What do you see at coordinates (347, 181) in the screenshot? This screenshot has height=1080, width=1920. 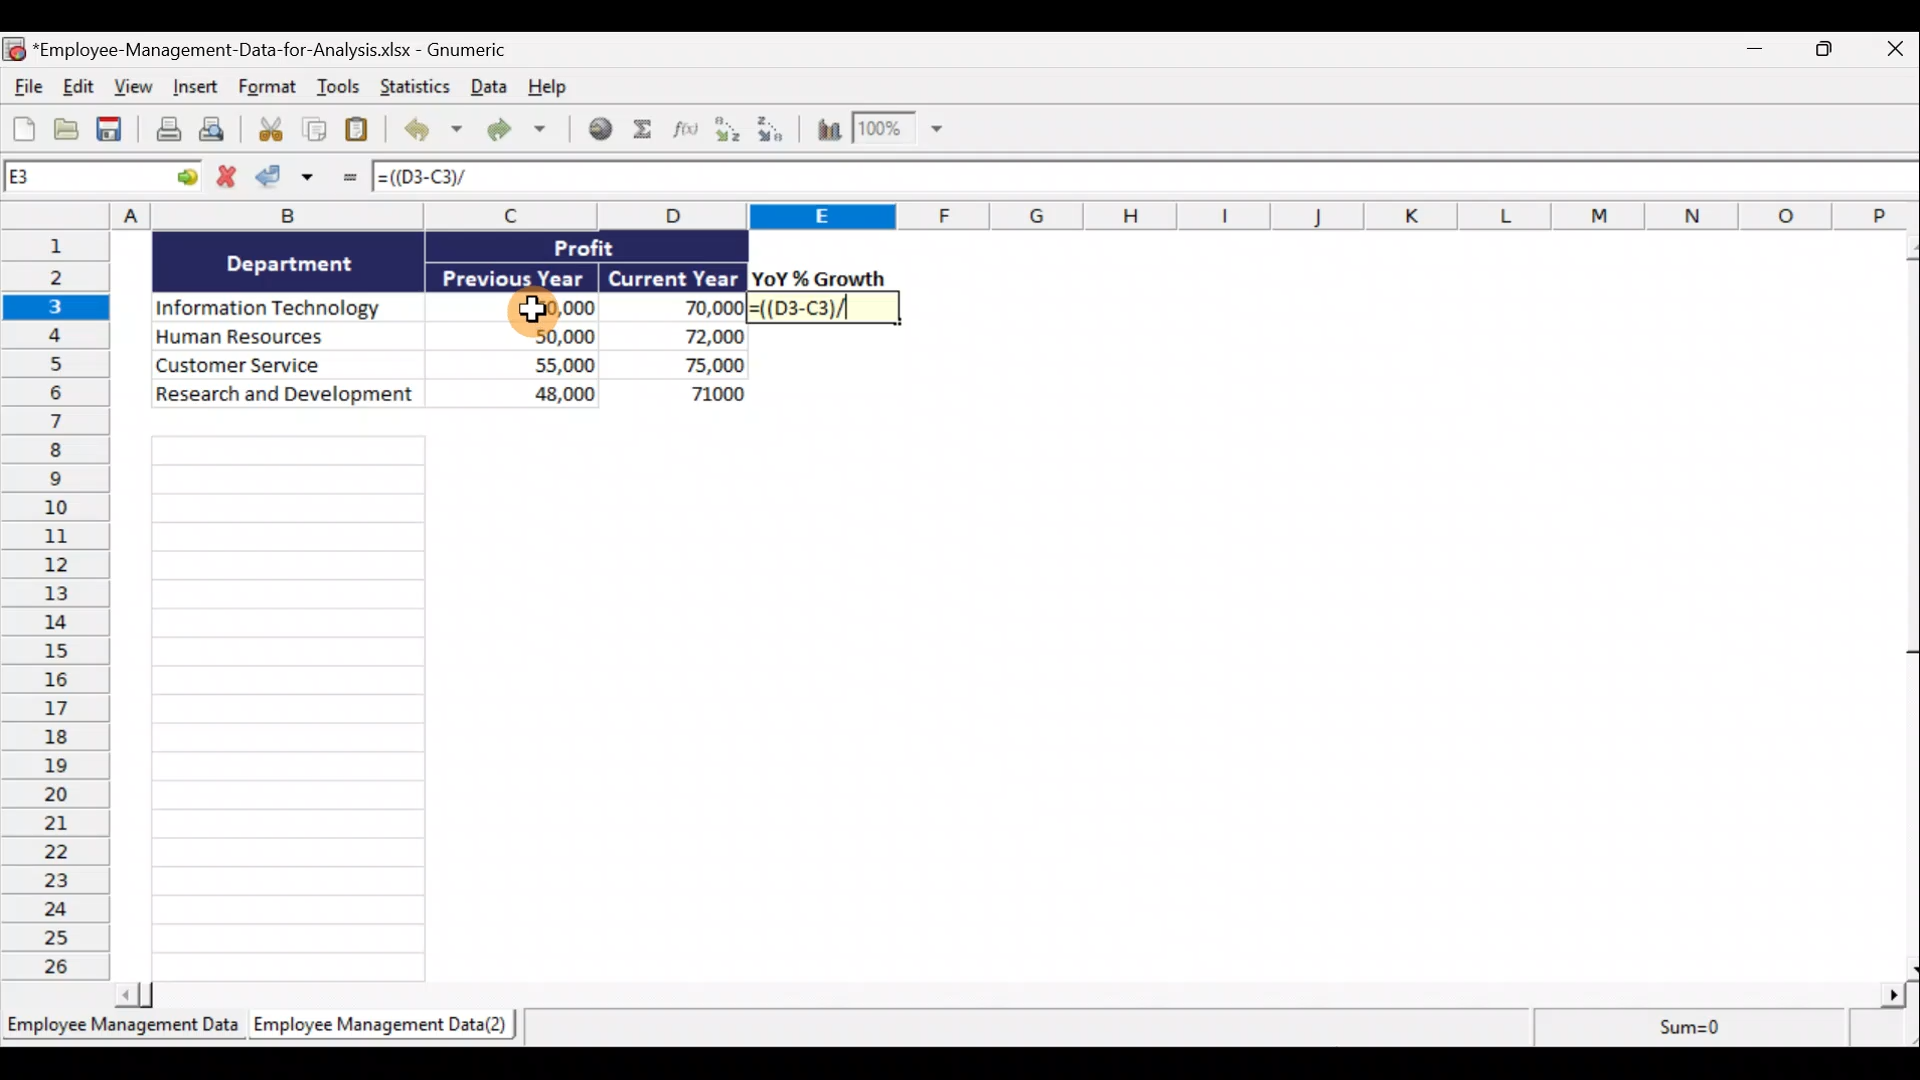 I see `Enter formula` at bounding box center [347, 181].